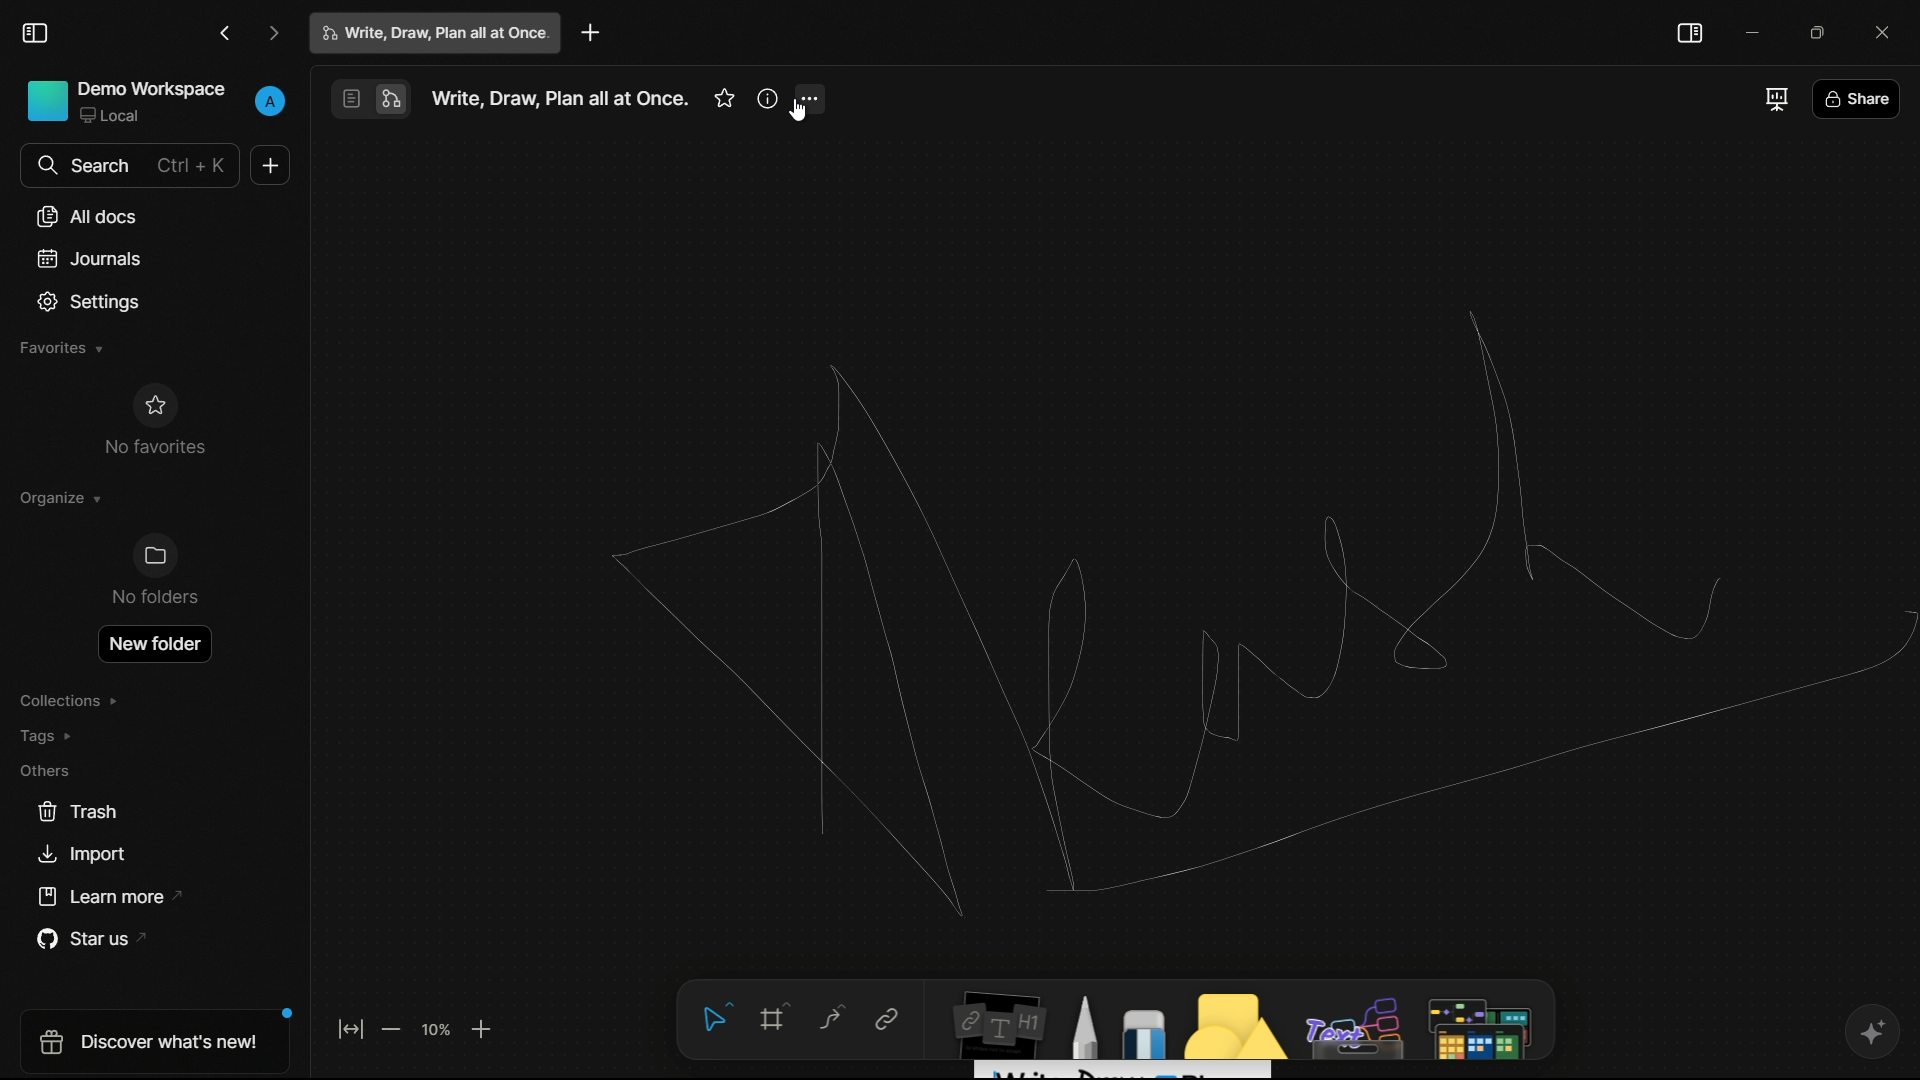 Image resolution: width=1920 pixels, height=1080 pixels. What do you see at coordinates (1116, 561) in the screenshot?
I see `workspace` at bounding box center [1116, 561].